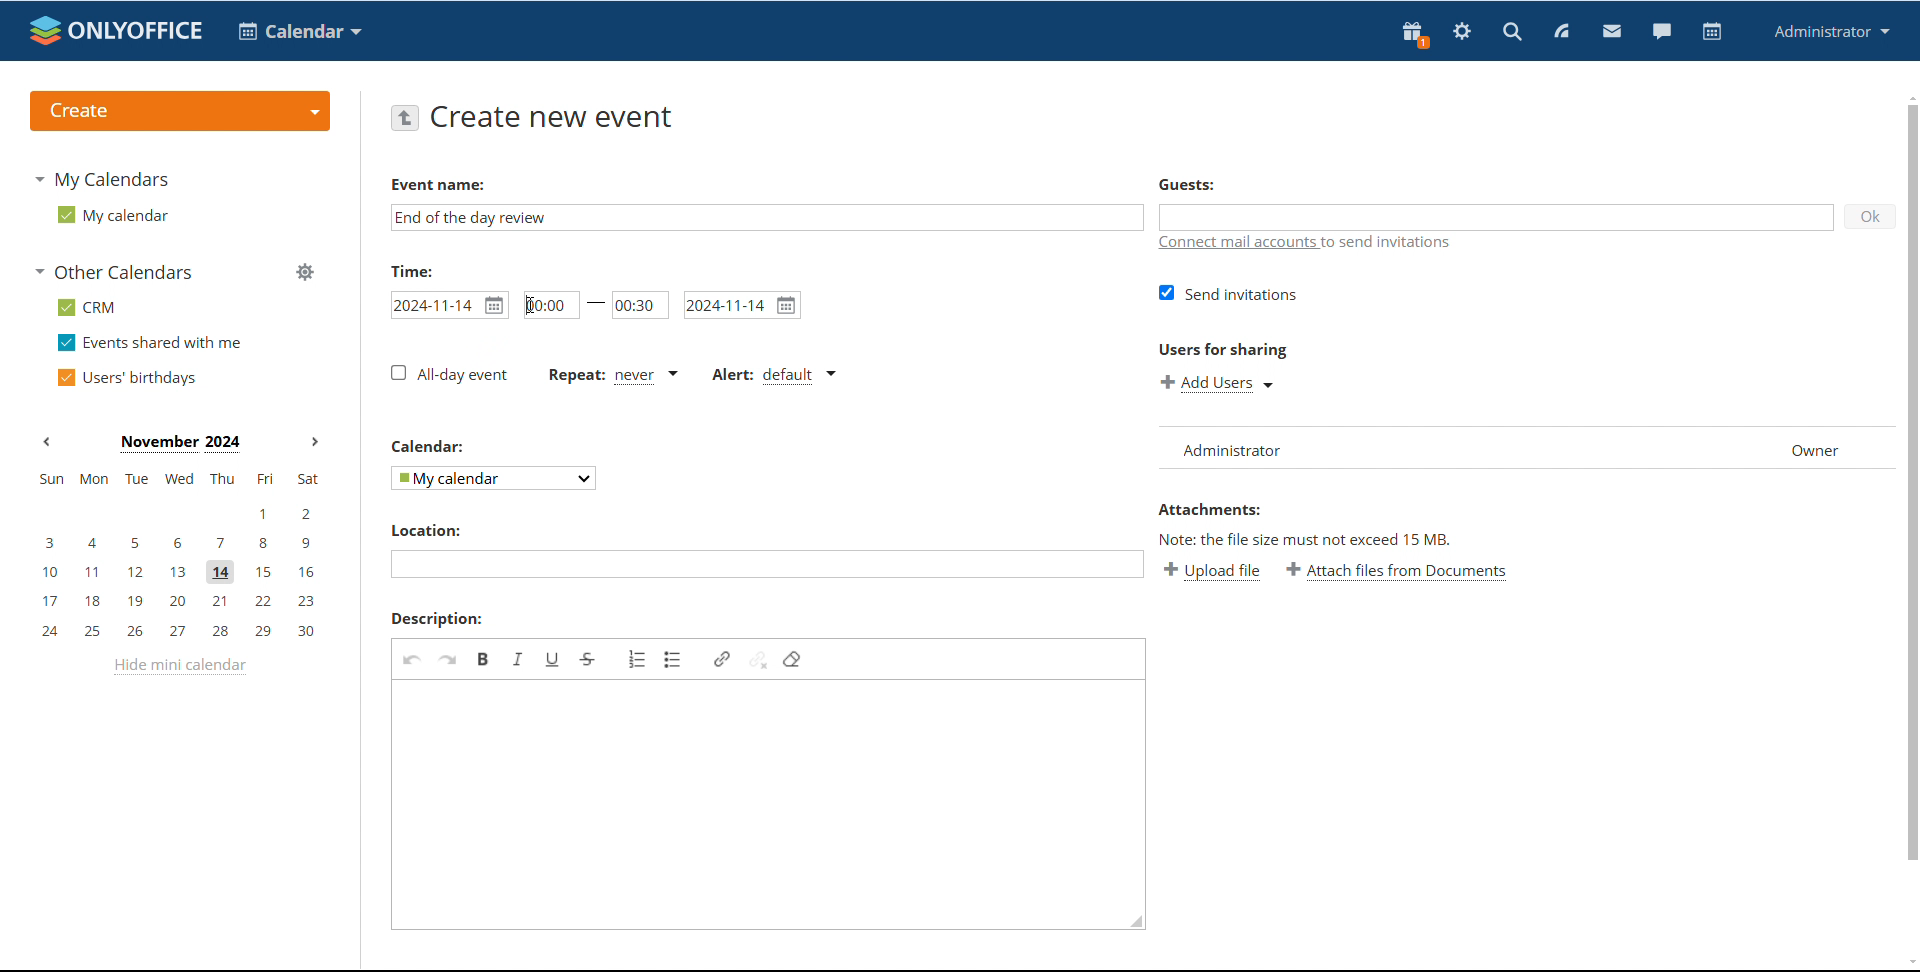  What do you see at coordinates (1560, 31) in the screenshot?
I see `feed` at bounding box center [1560, 31].